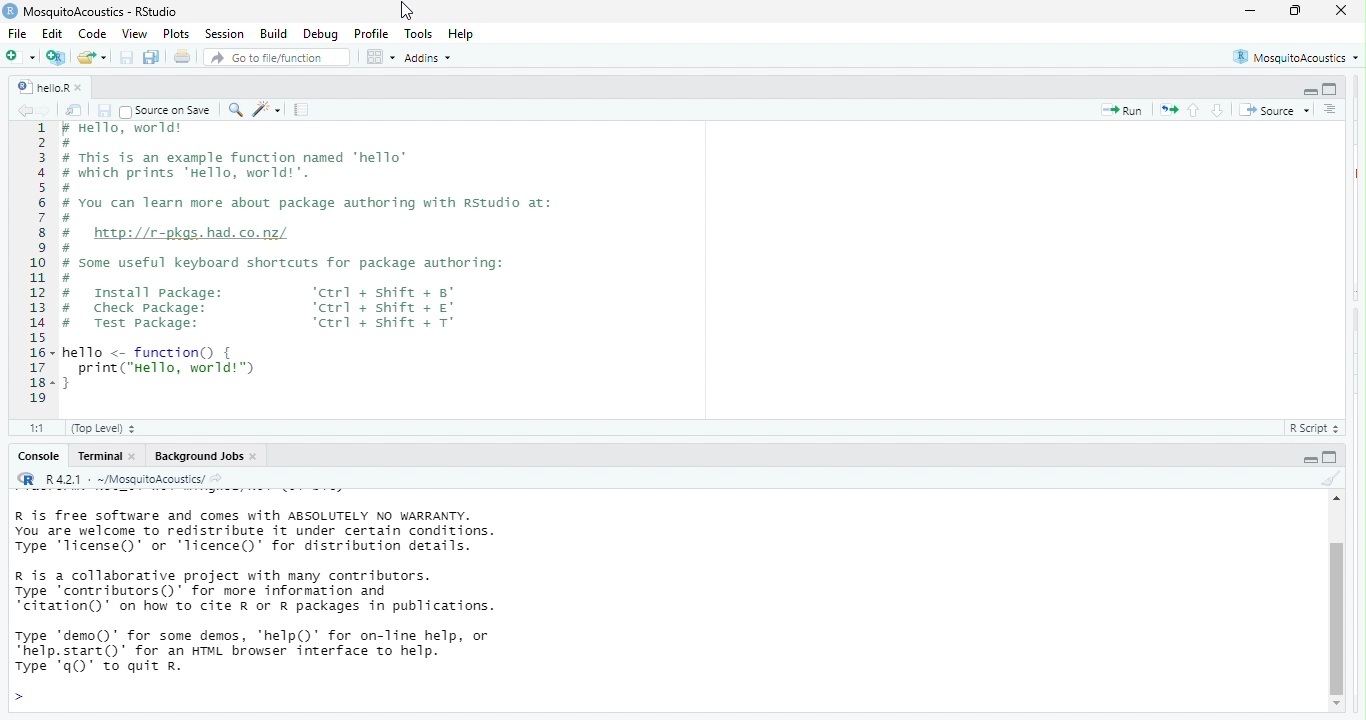 The width and height of the screenshot is (1366, 720). Describe the element at coordinates (373, 34) in the screenshot. I see `Profile` at that location.